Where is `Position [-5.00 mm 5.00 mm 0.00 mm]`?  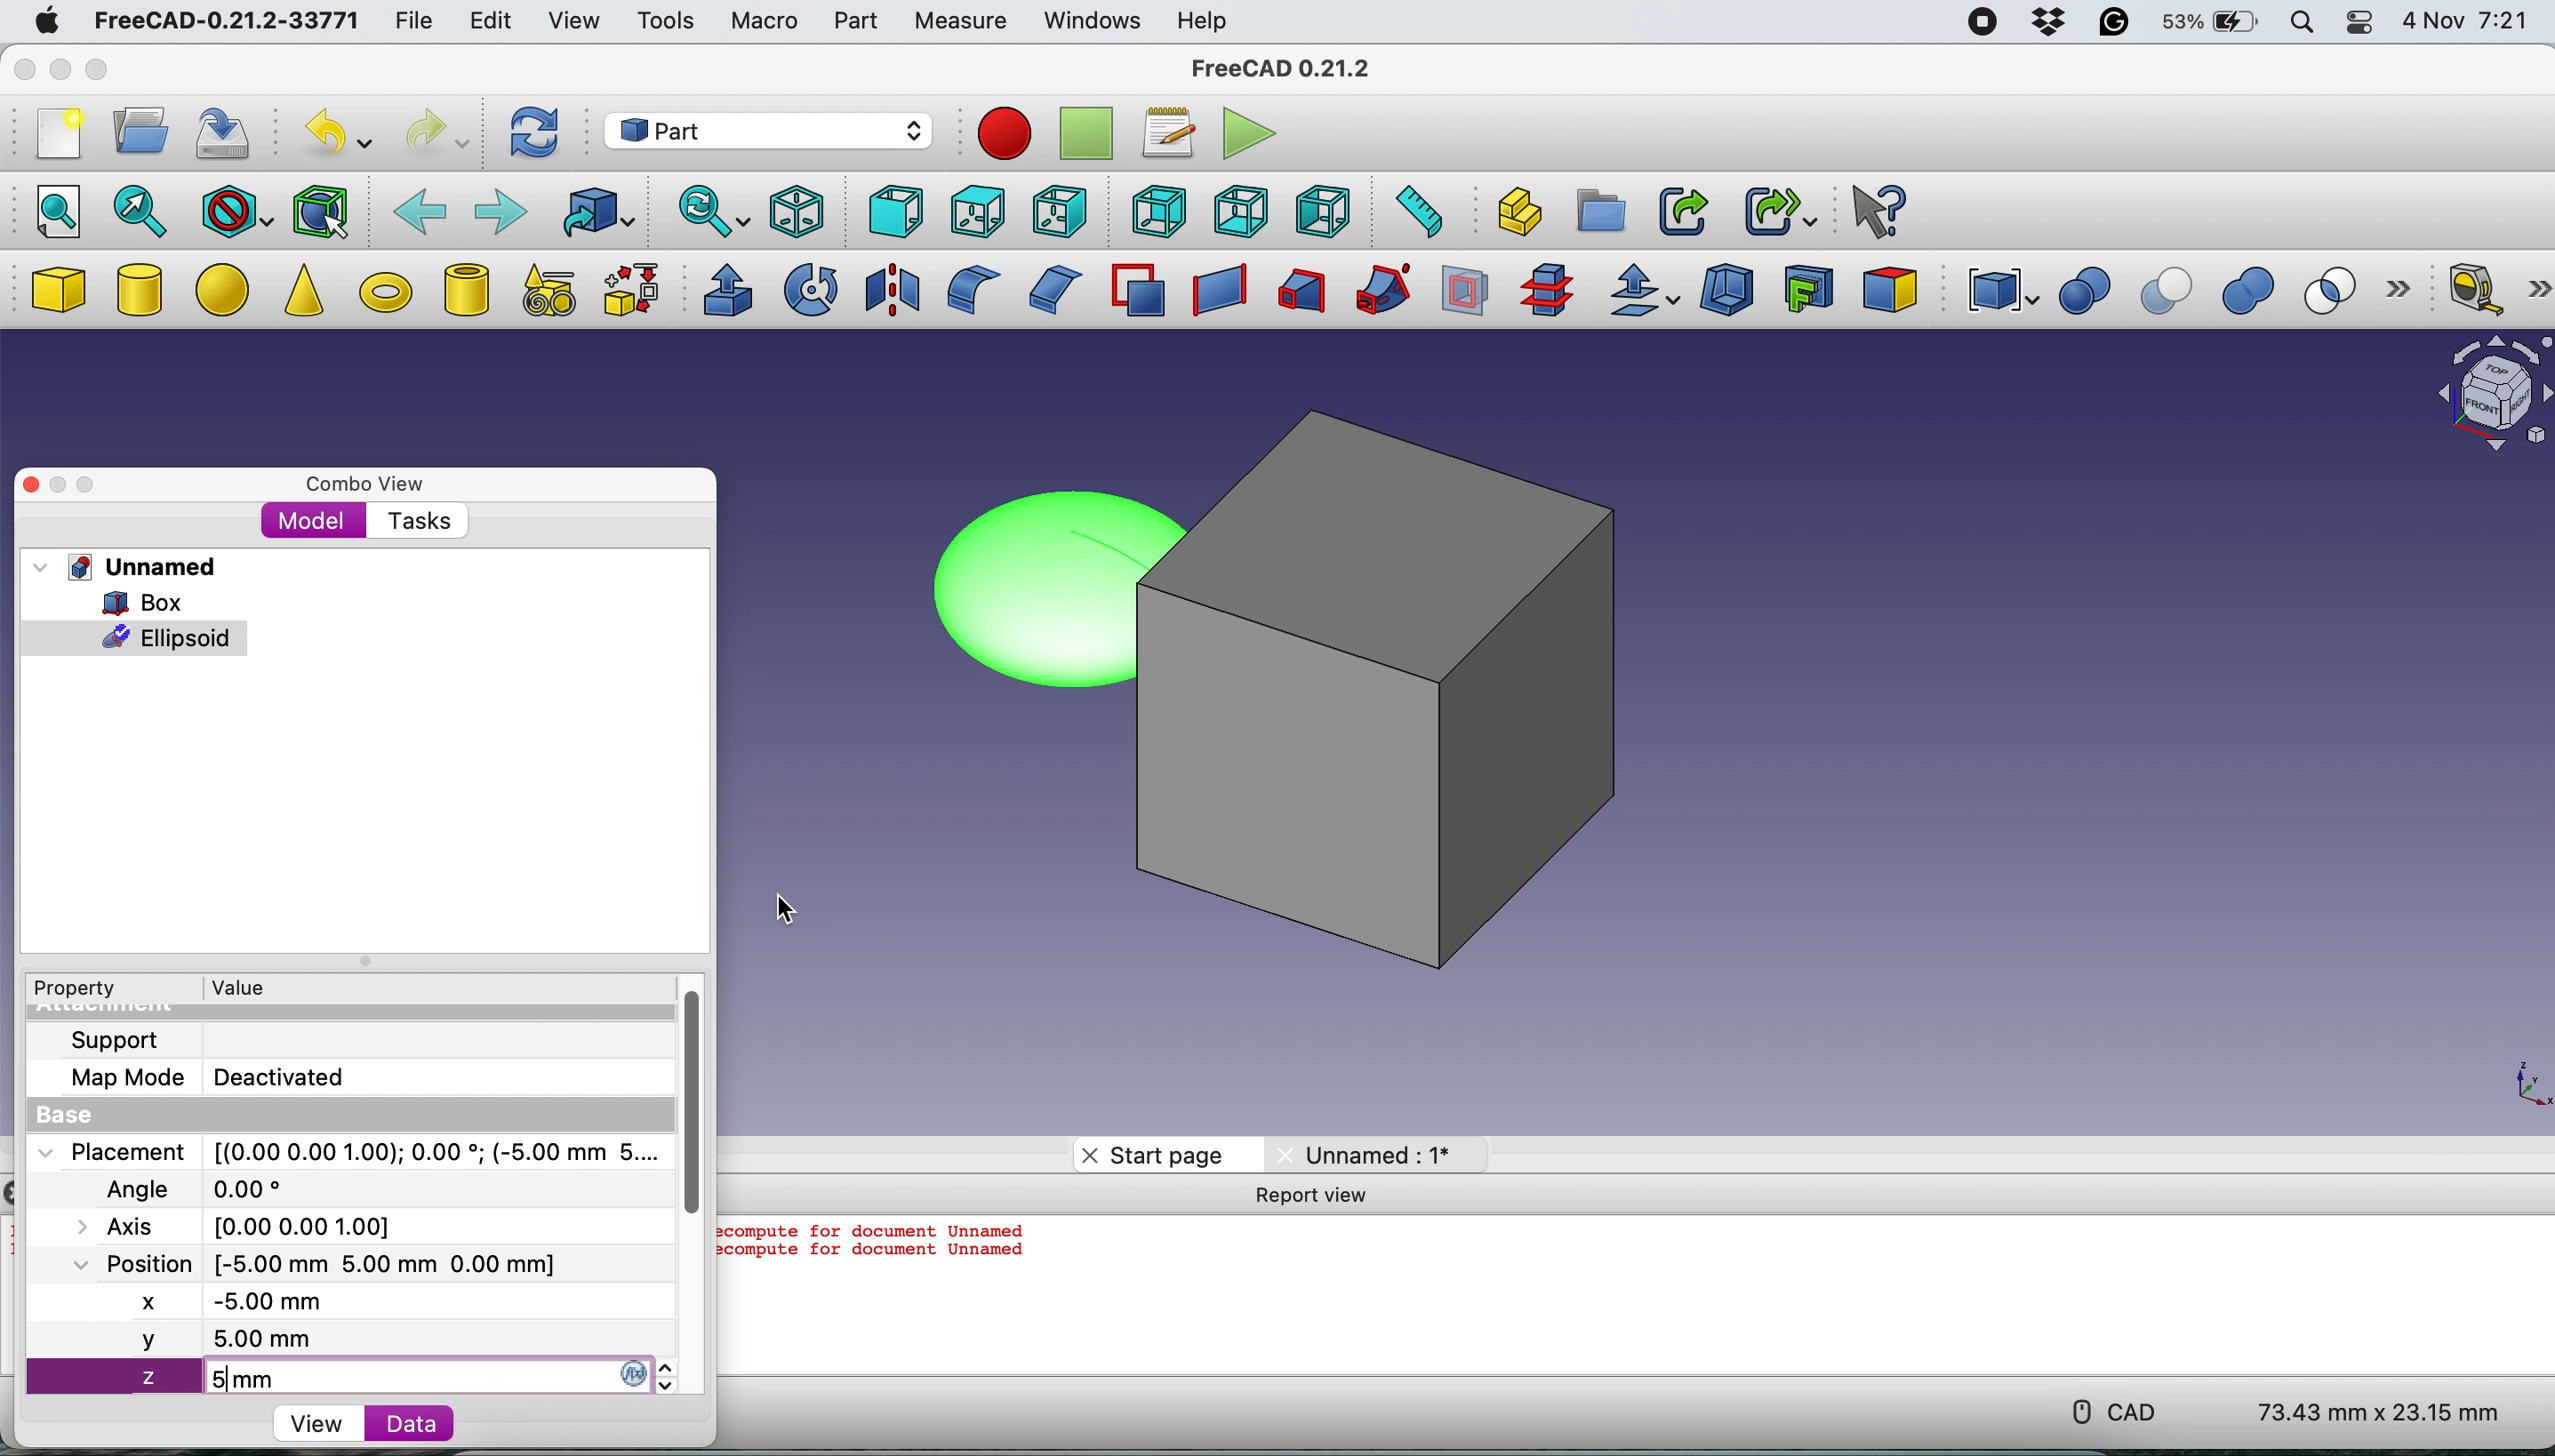 Position [-5.00 mm 5.00 mm 0.00 mm] is located at coordinates (307, 1263).